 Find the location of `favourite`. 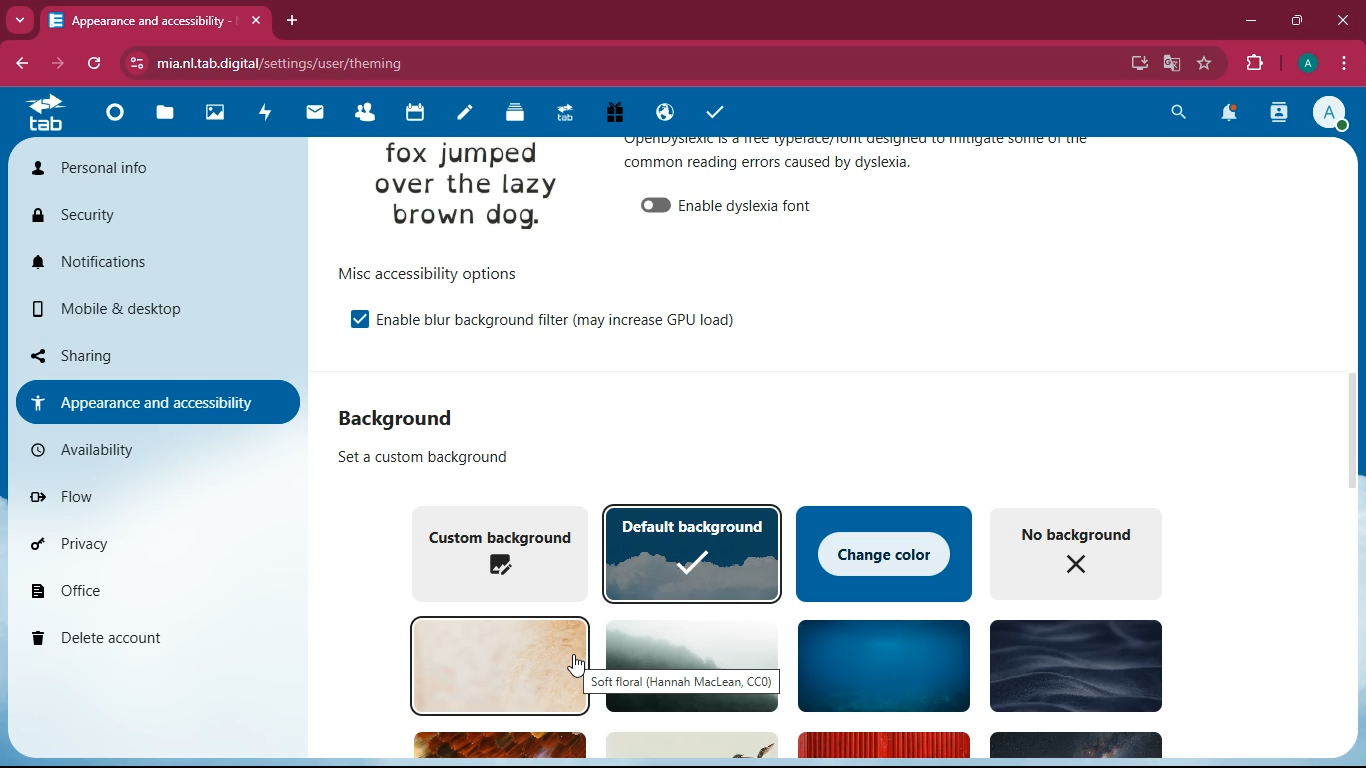

favourite is located at coordinates (1202, 64).